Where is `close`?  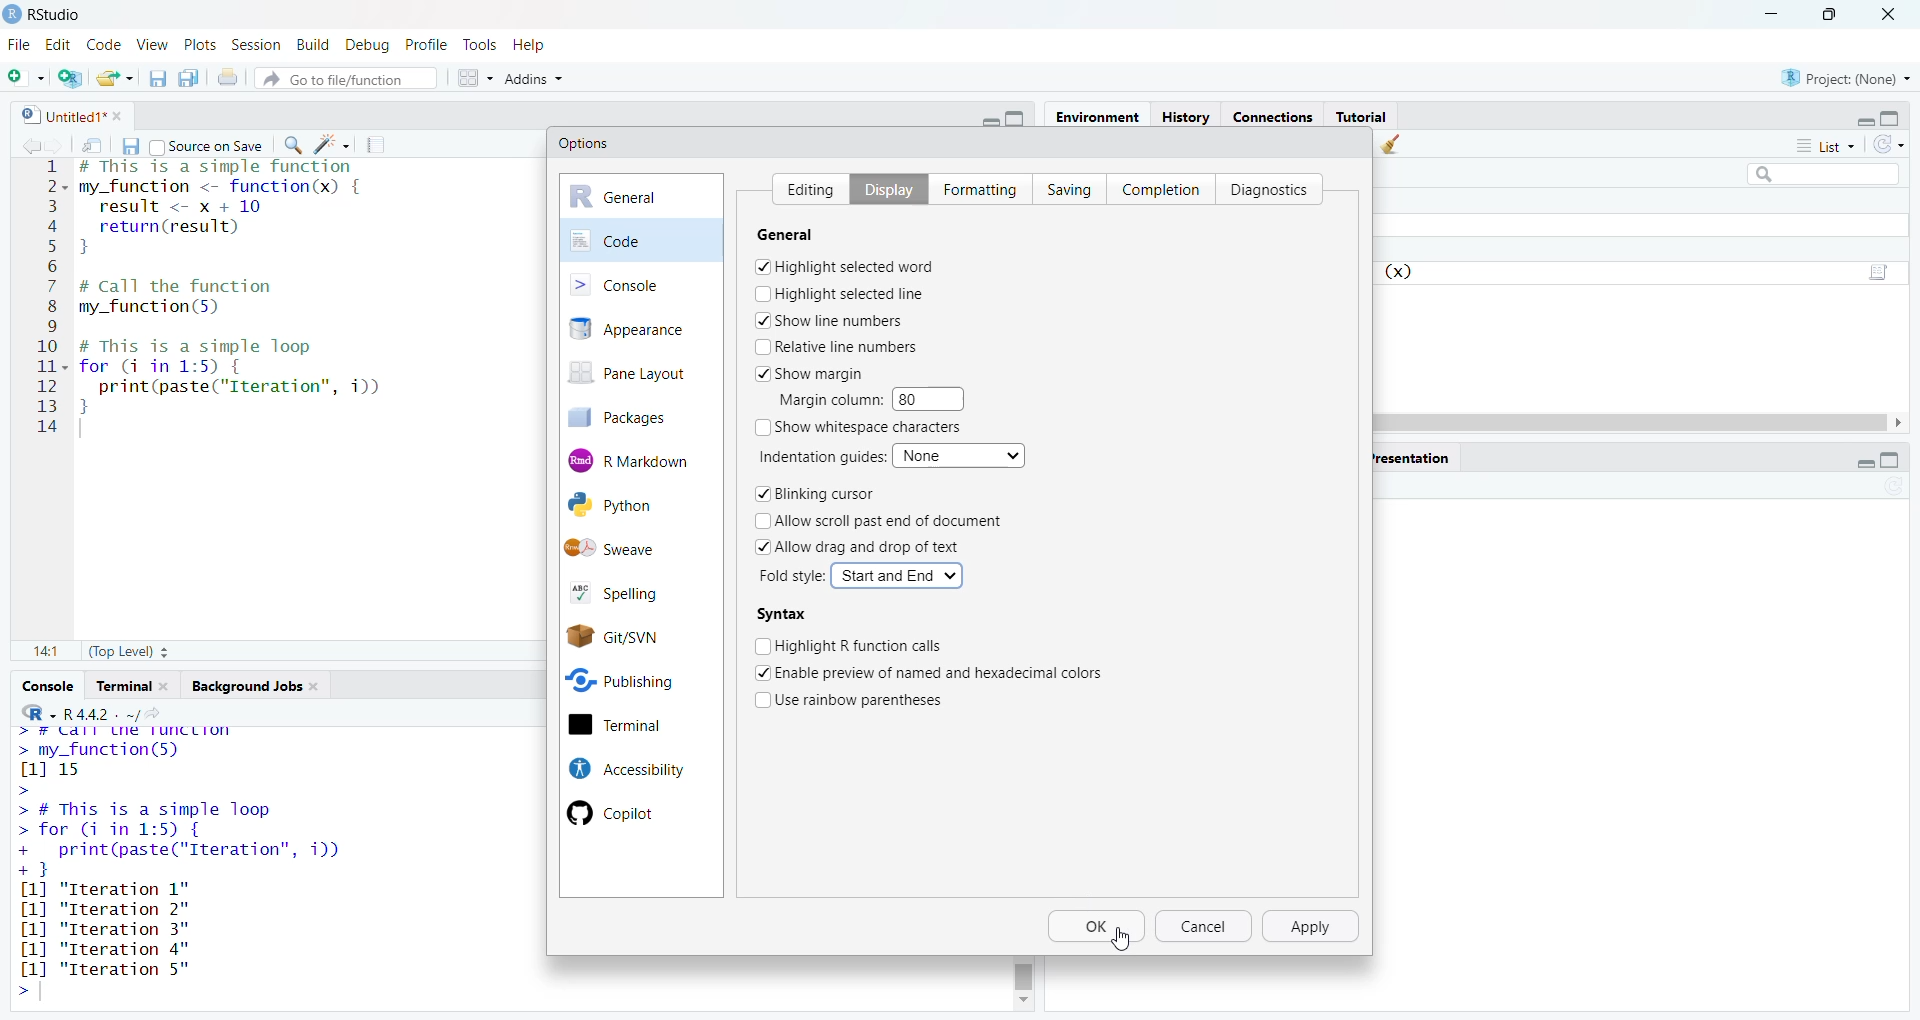
close is located at coordinates (124, 115).